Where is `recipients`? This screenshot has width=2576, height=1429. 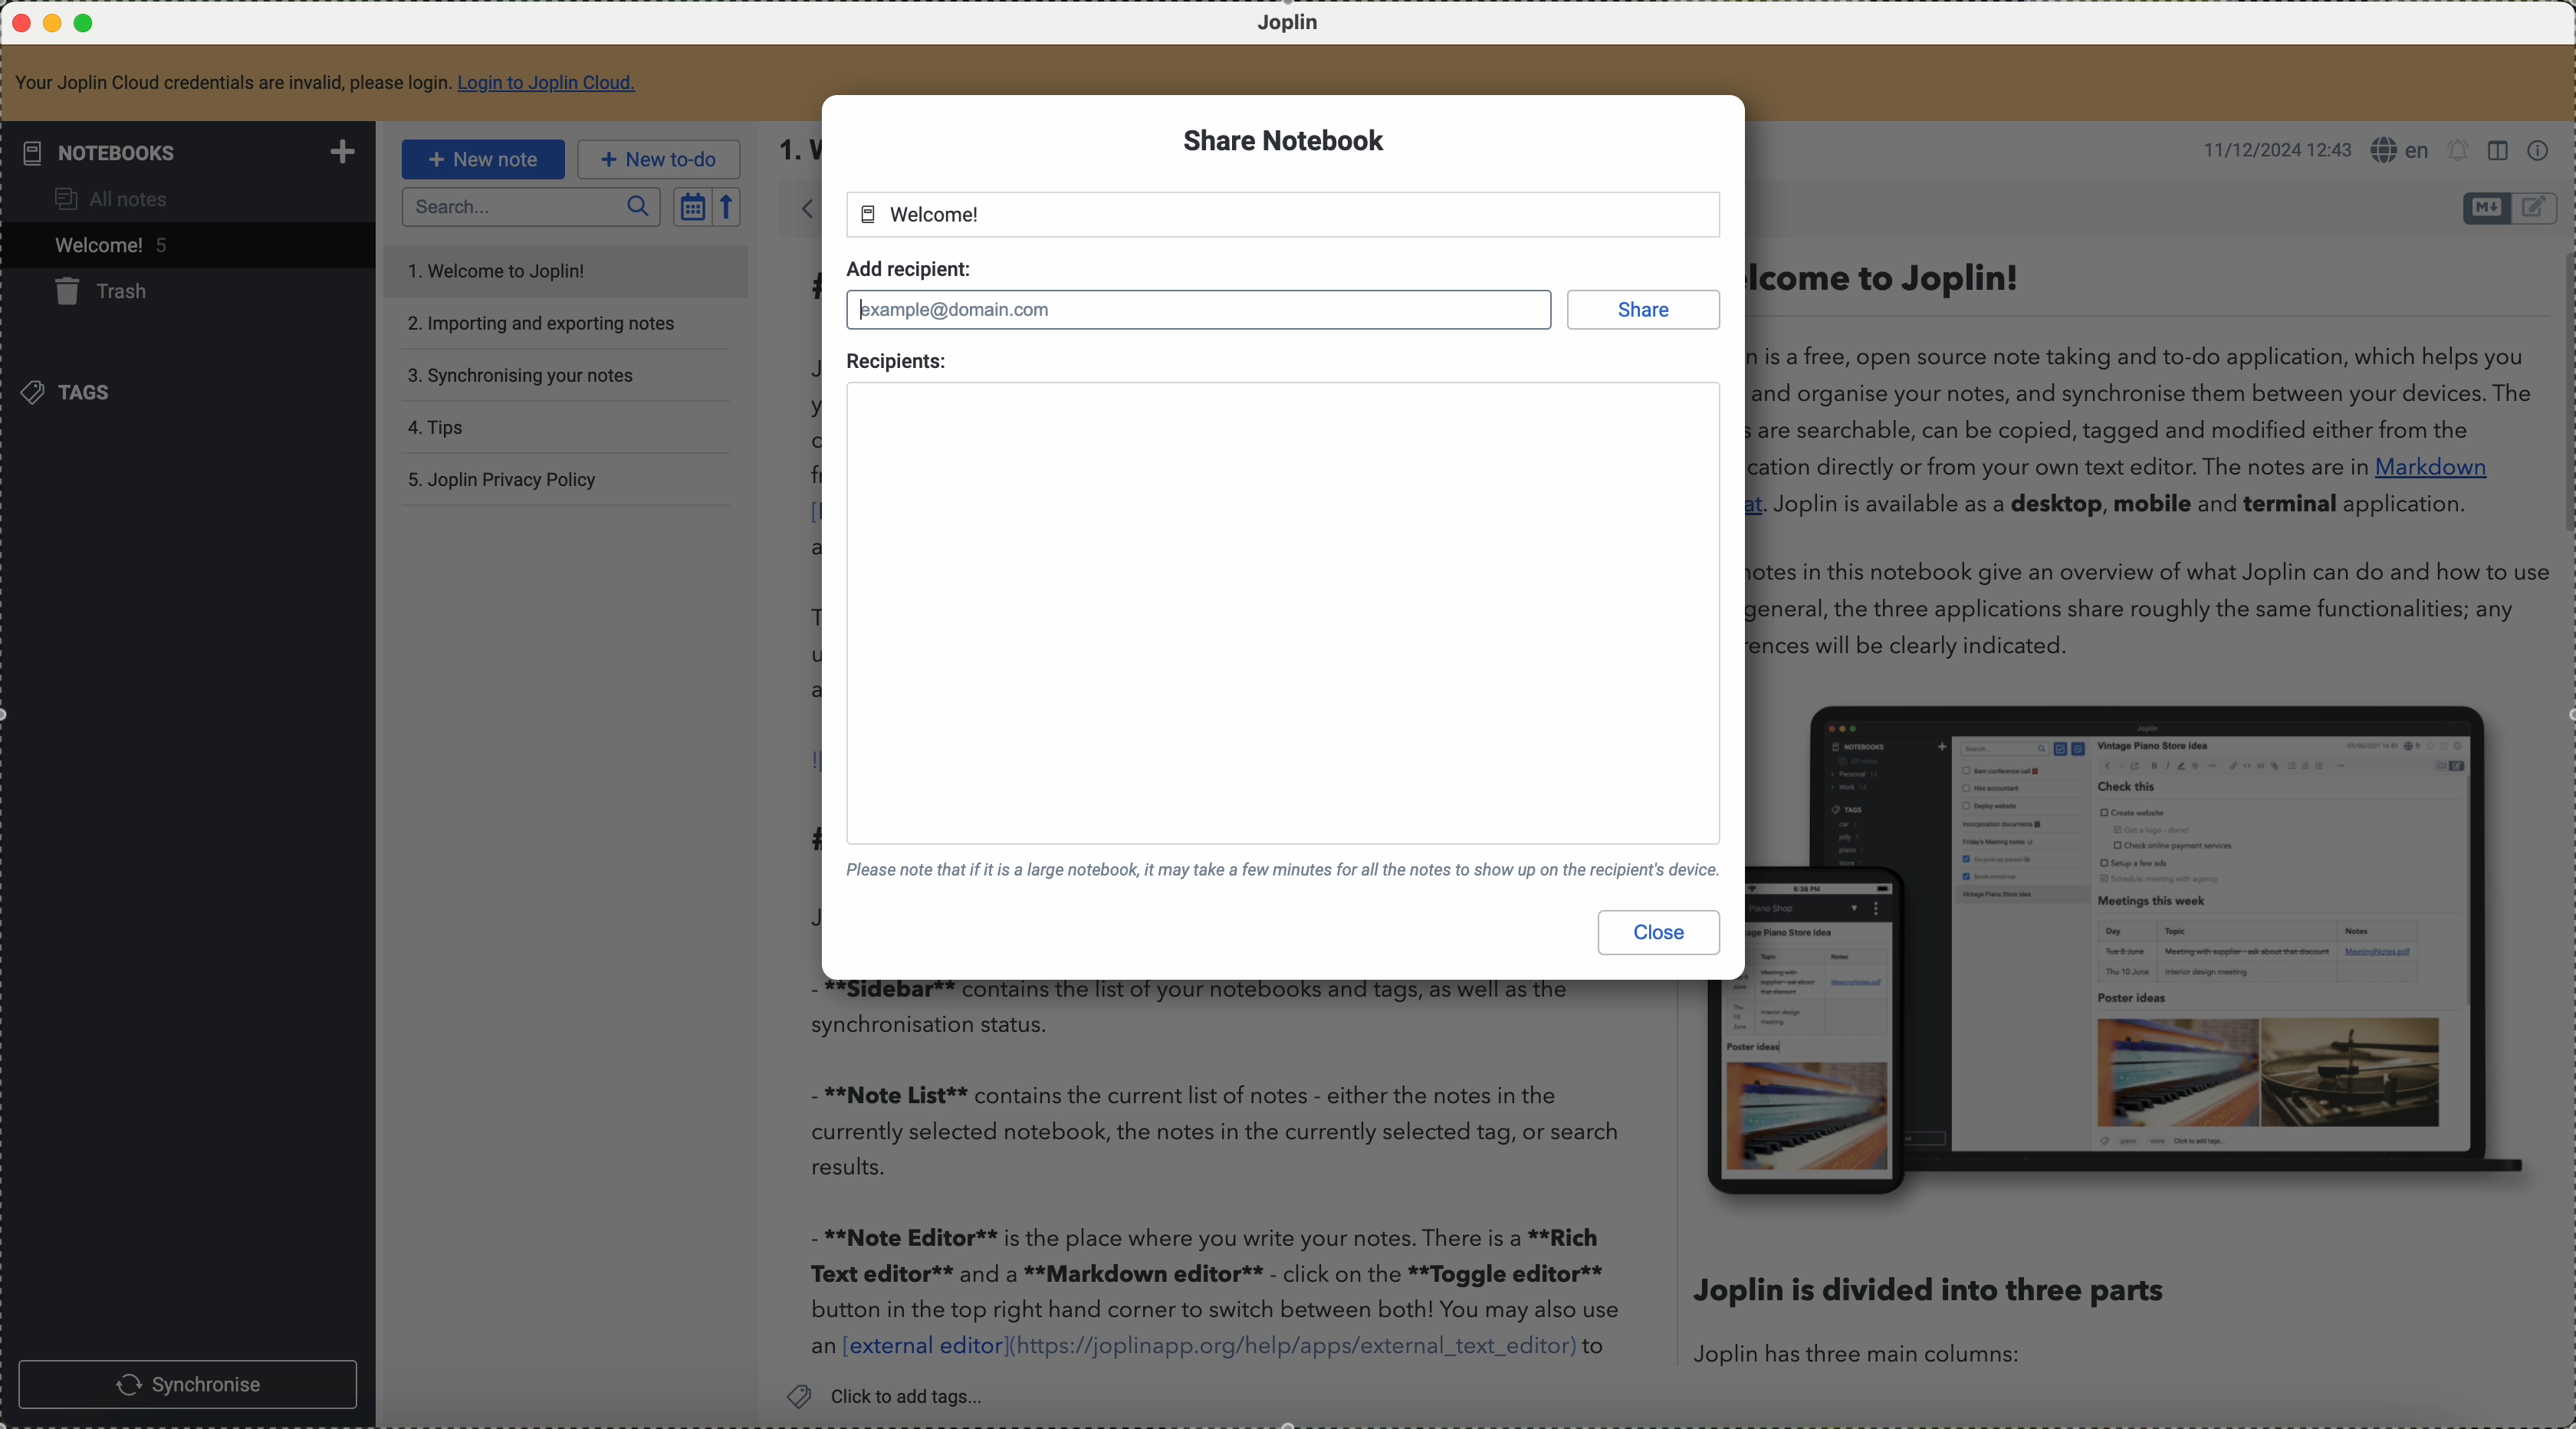
recipients is located at coordinates (897, 359).